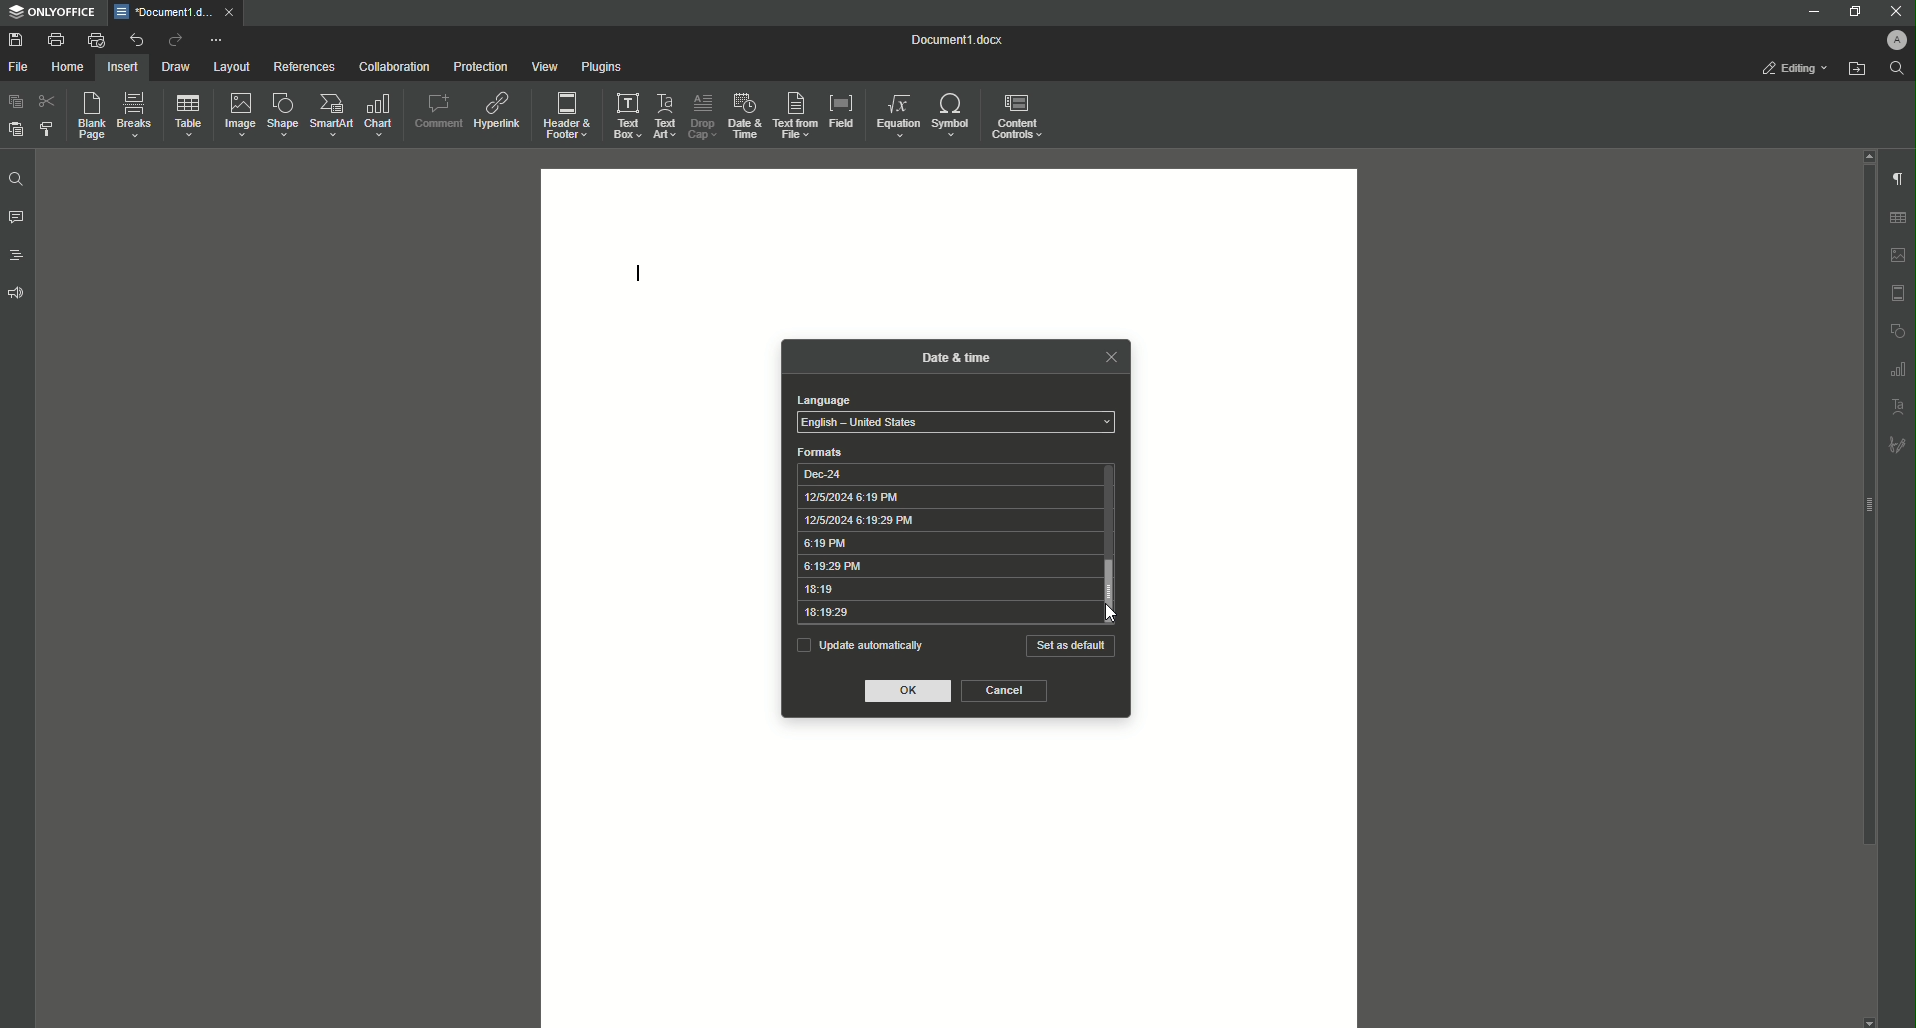 The height and width of the screenshot is (1028, 1916). What do you see at coordinates (16, 218) in the screenshot?
I see `Comments` at bounding box center [16, 218].